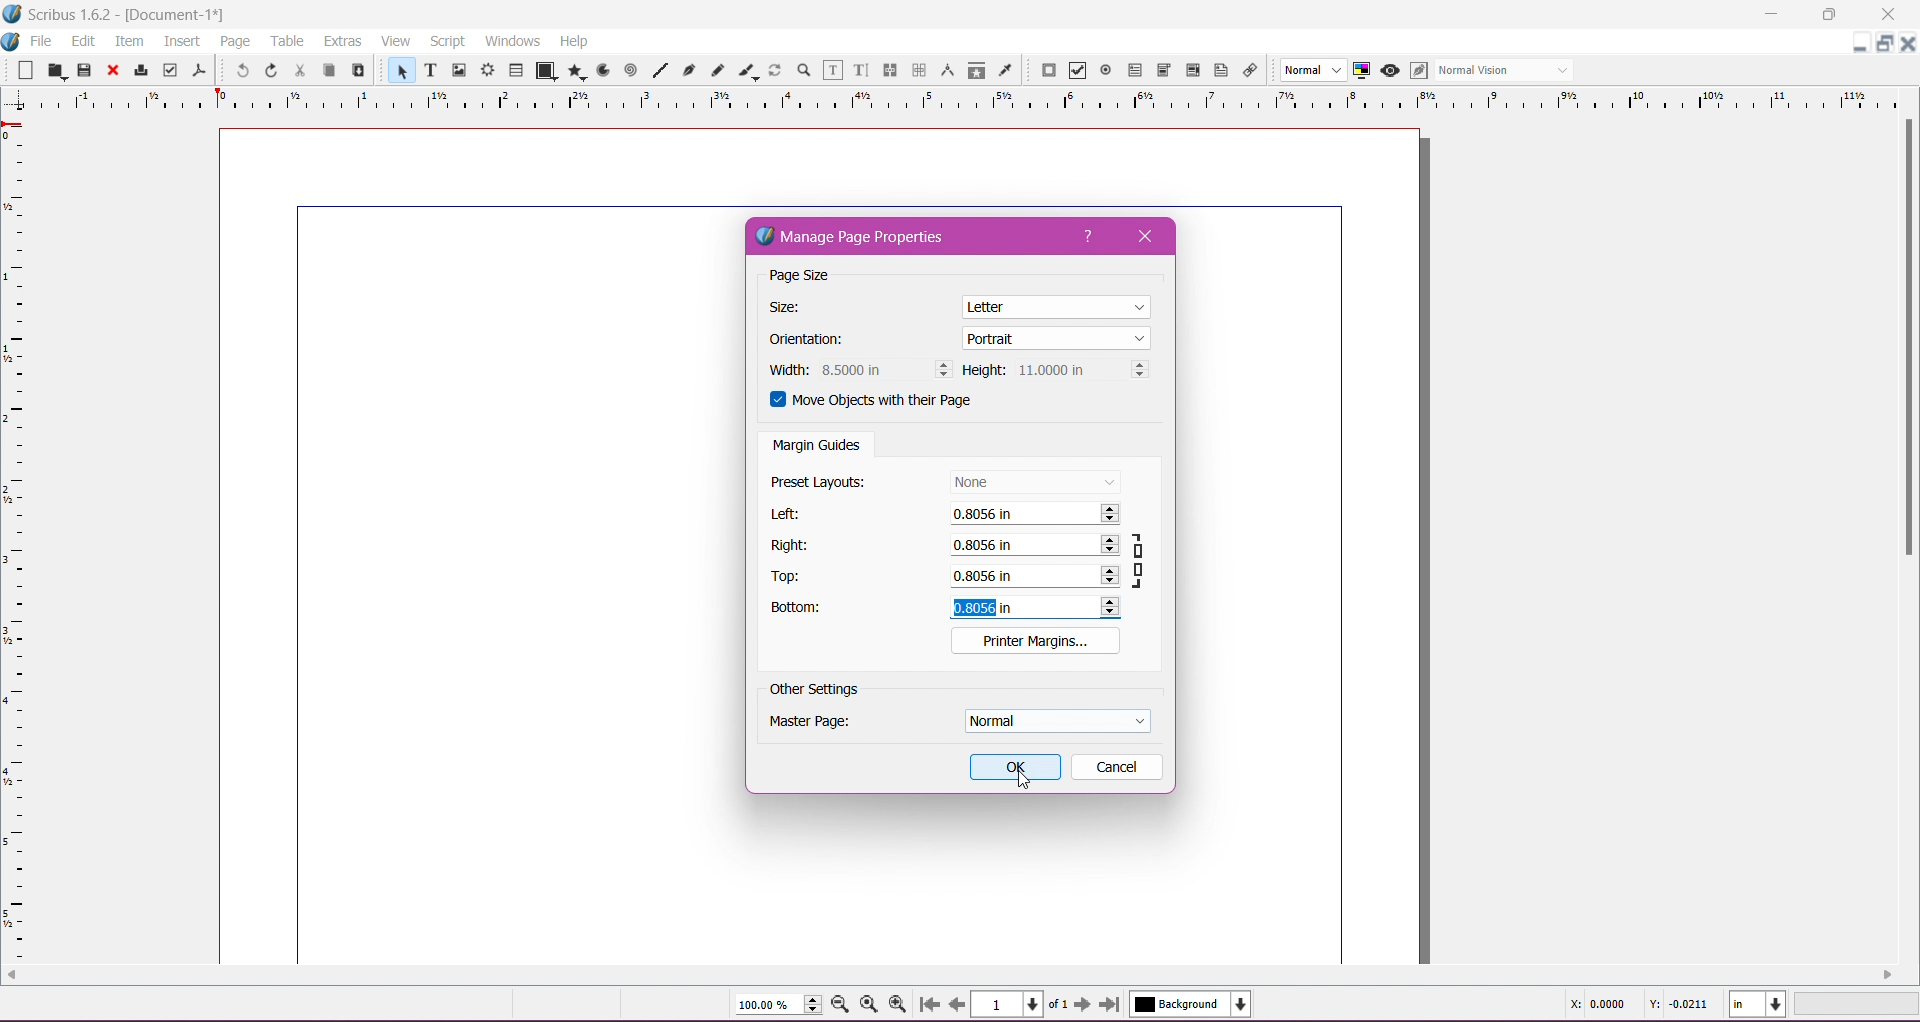 This screenshot has width=1920, height=1022. I want to click on Minimize Document, so click(1861, 43).